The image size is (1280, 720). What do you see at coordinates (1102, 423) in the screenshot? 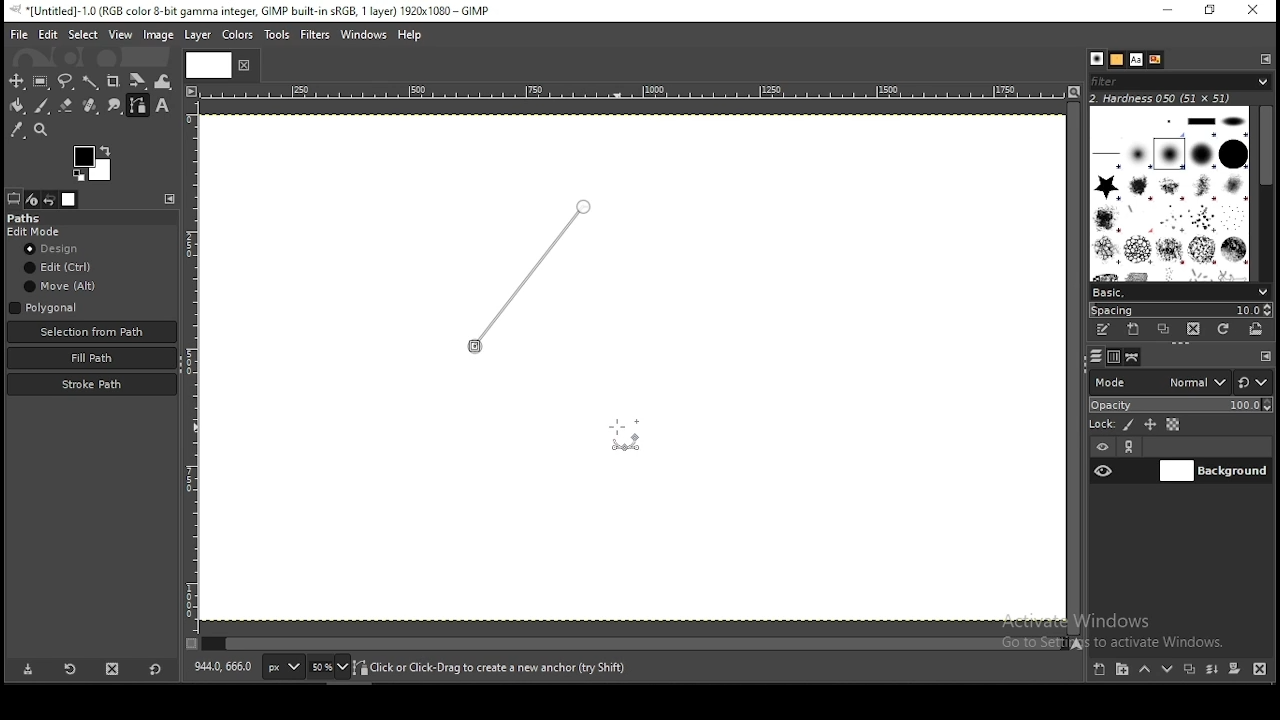
I see `lock` at bounding box center [1102, 423].